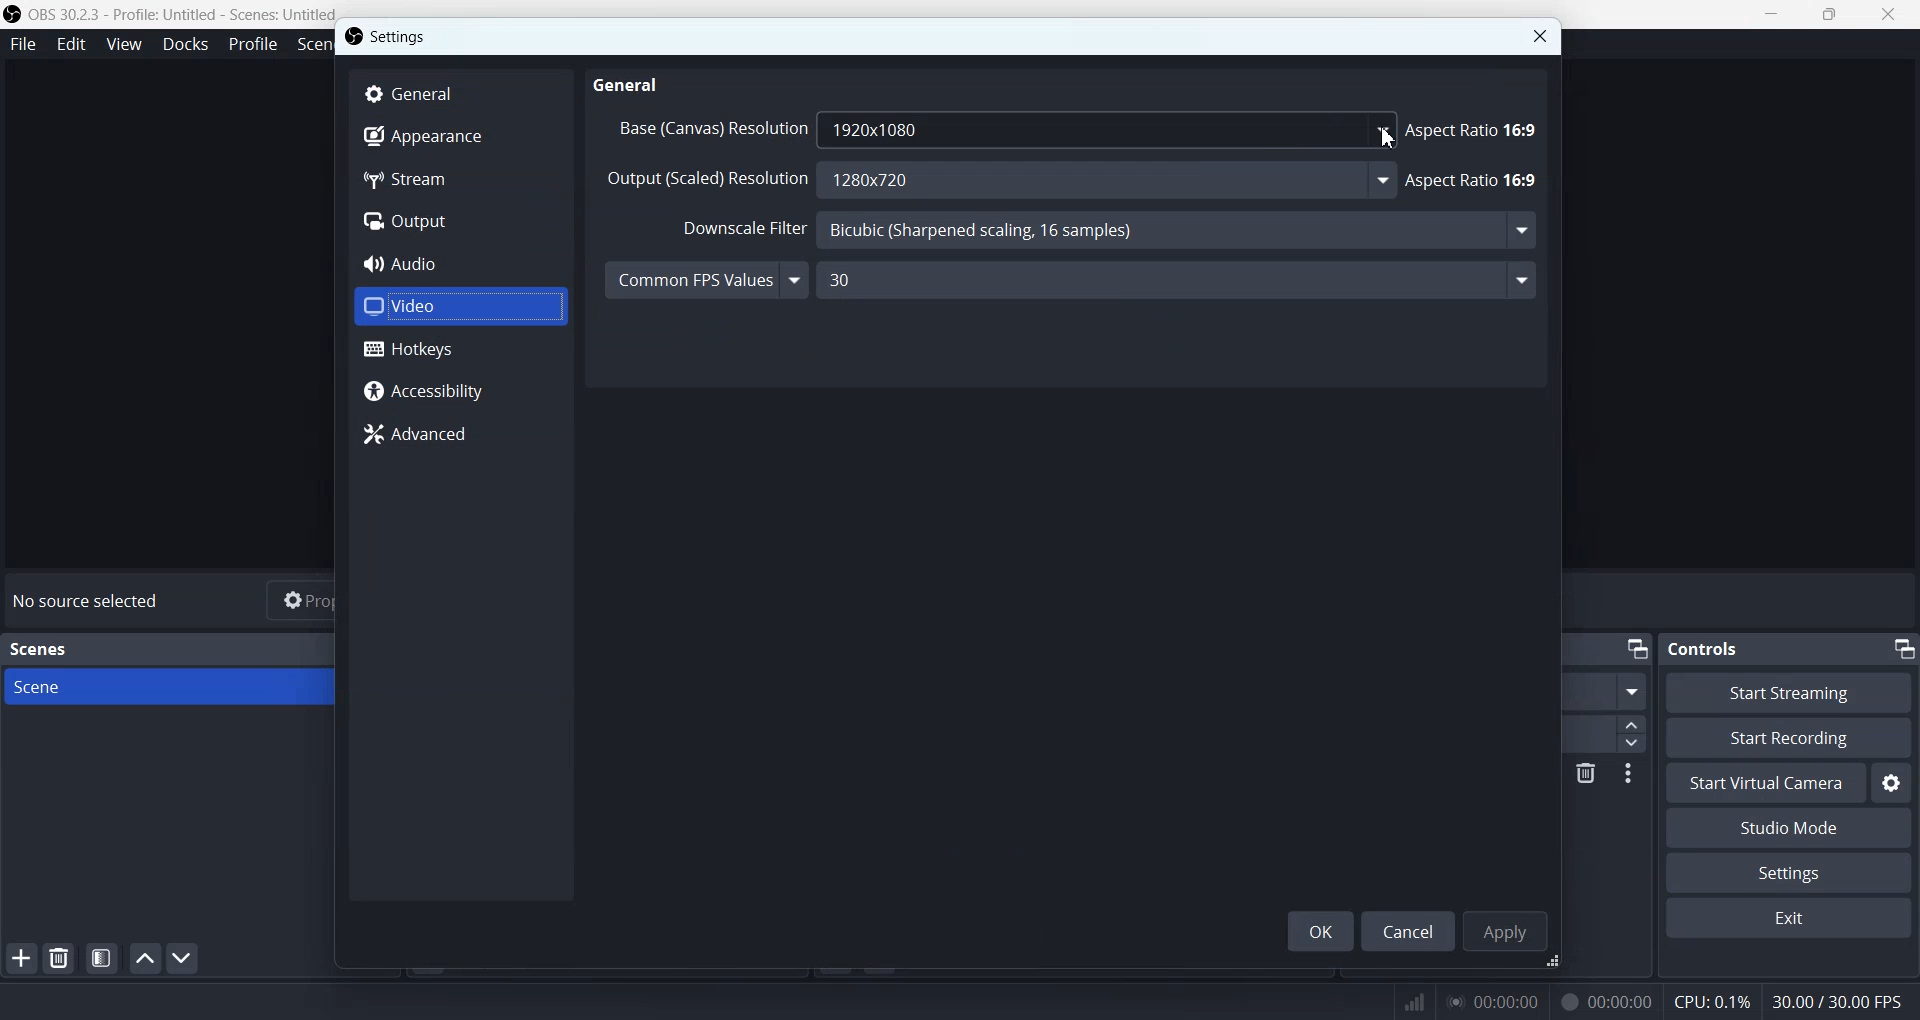 The width and height of the screenshot is (1920, 1020). I want to click on Move scene up, so click(144, 958).